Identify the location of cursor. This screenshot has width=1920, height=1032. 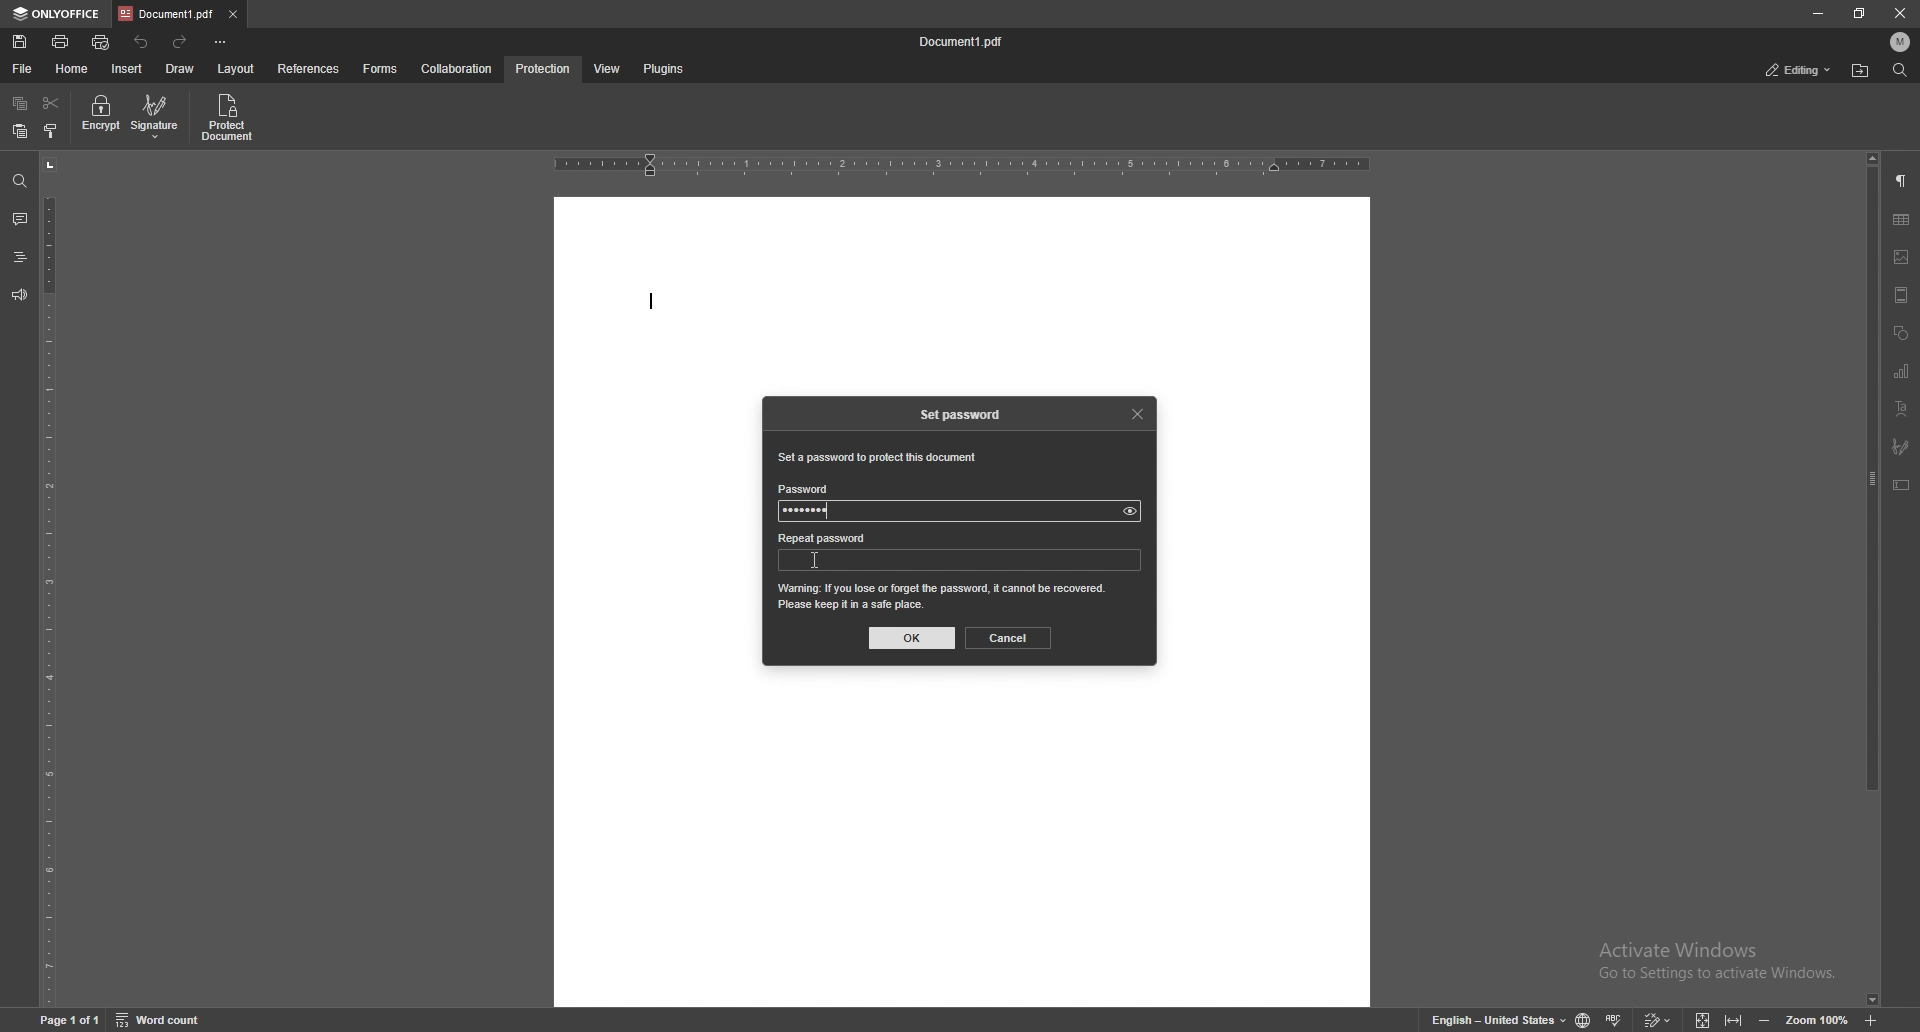
(816, 560).